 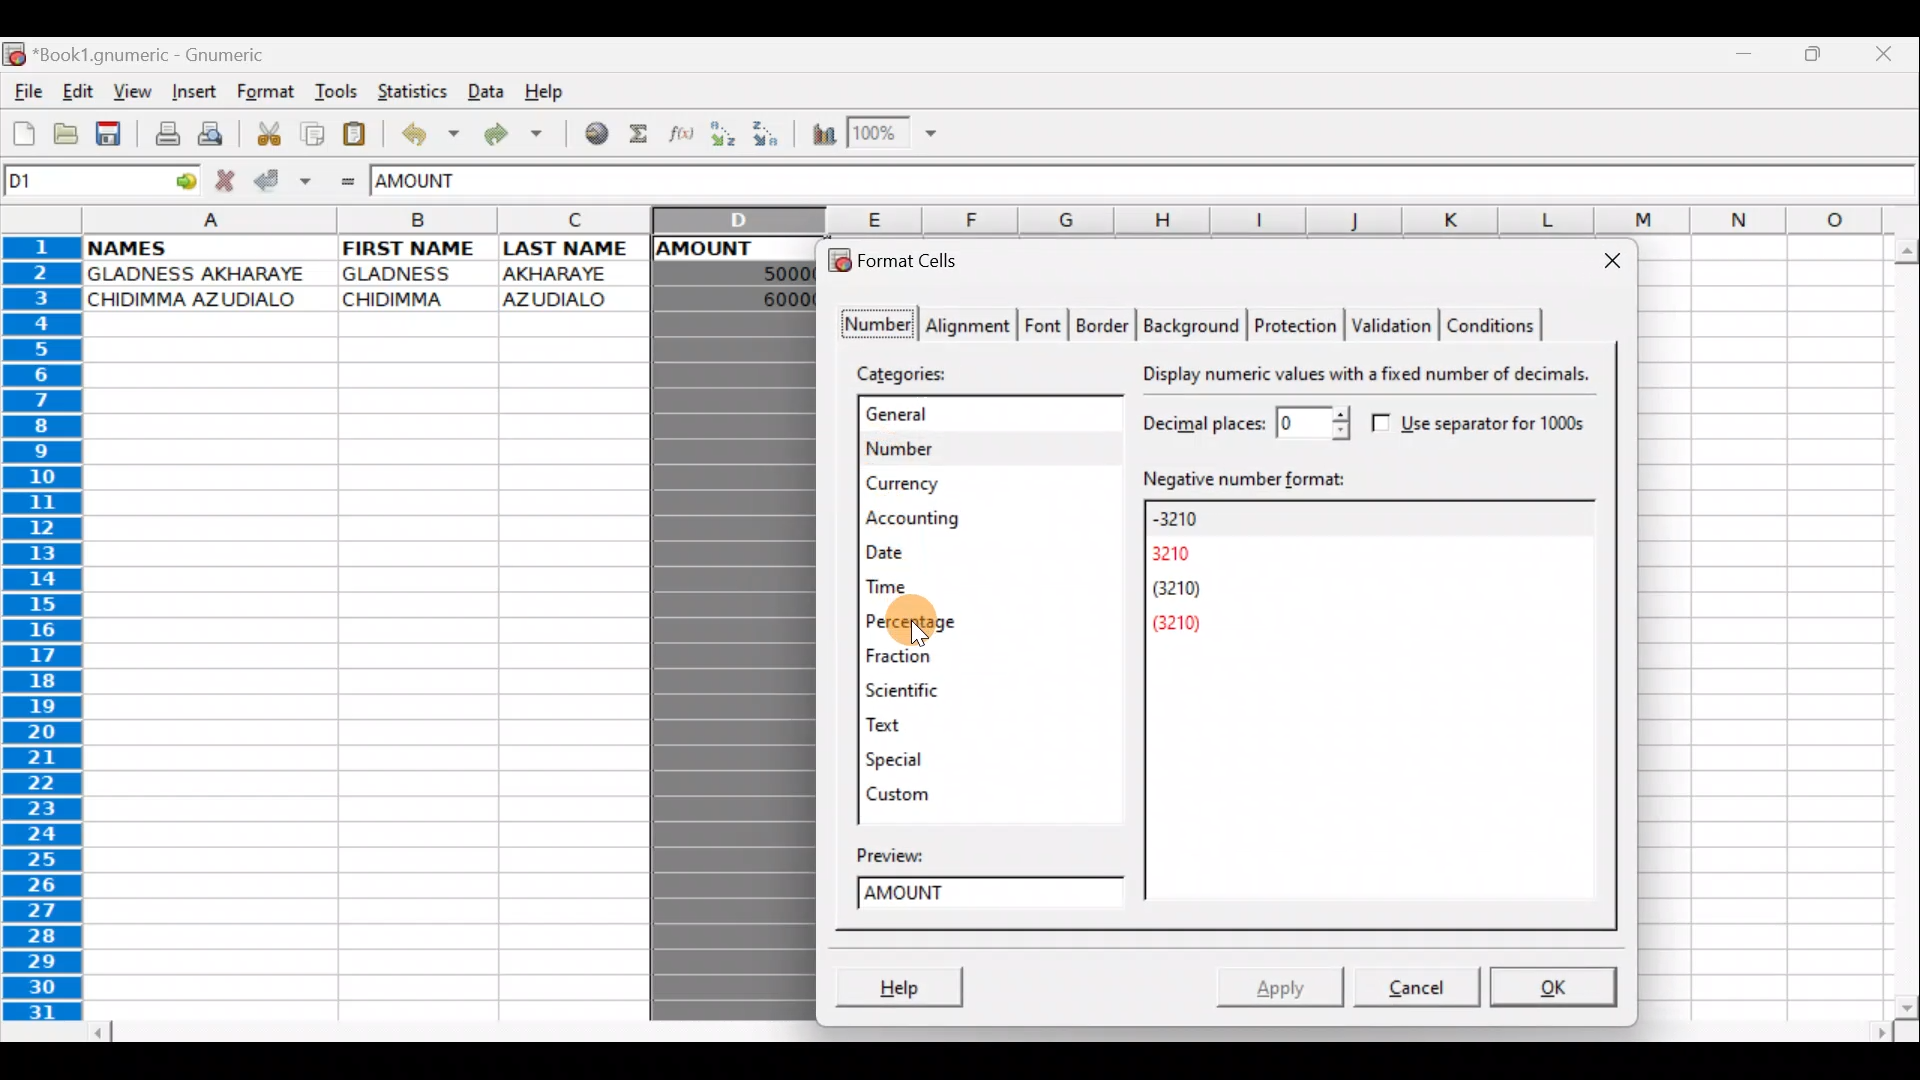 I want to click on Save current workbook, so click(x=108, y=133).